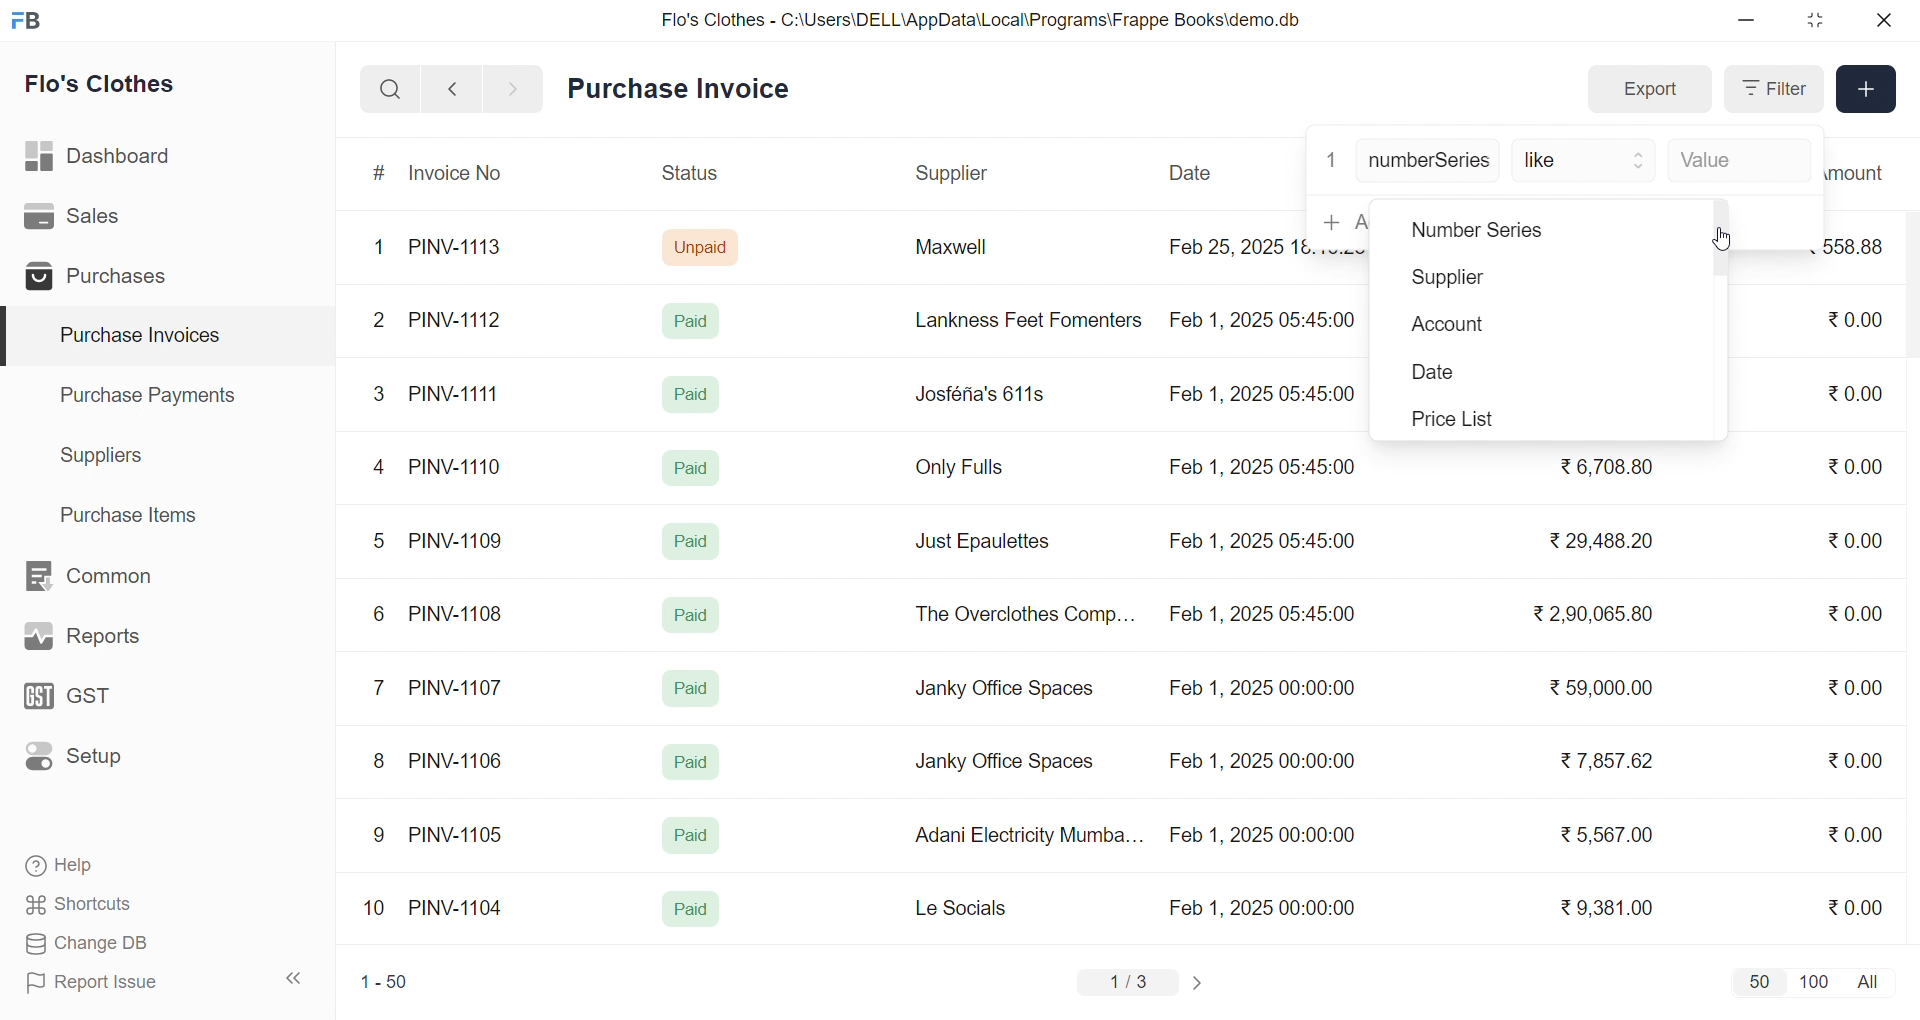 This screenshot has height=1020, width=1920. What do you see at coordinates (1483, 419) in the screenshot?
I see `Price list` at bounding box center [1483, 419].